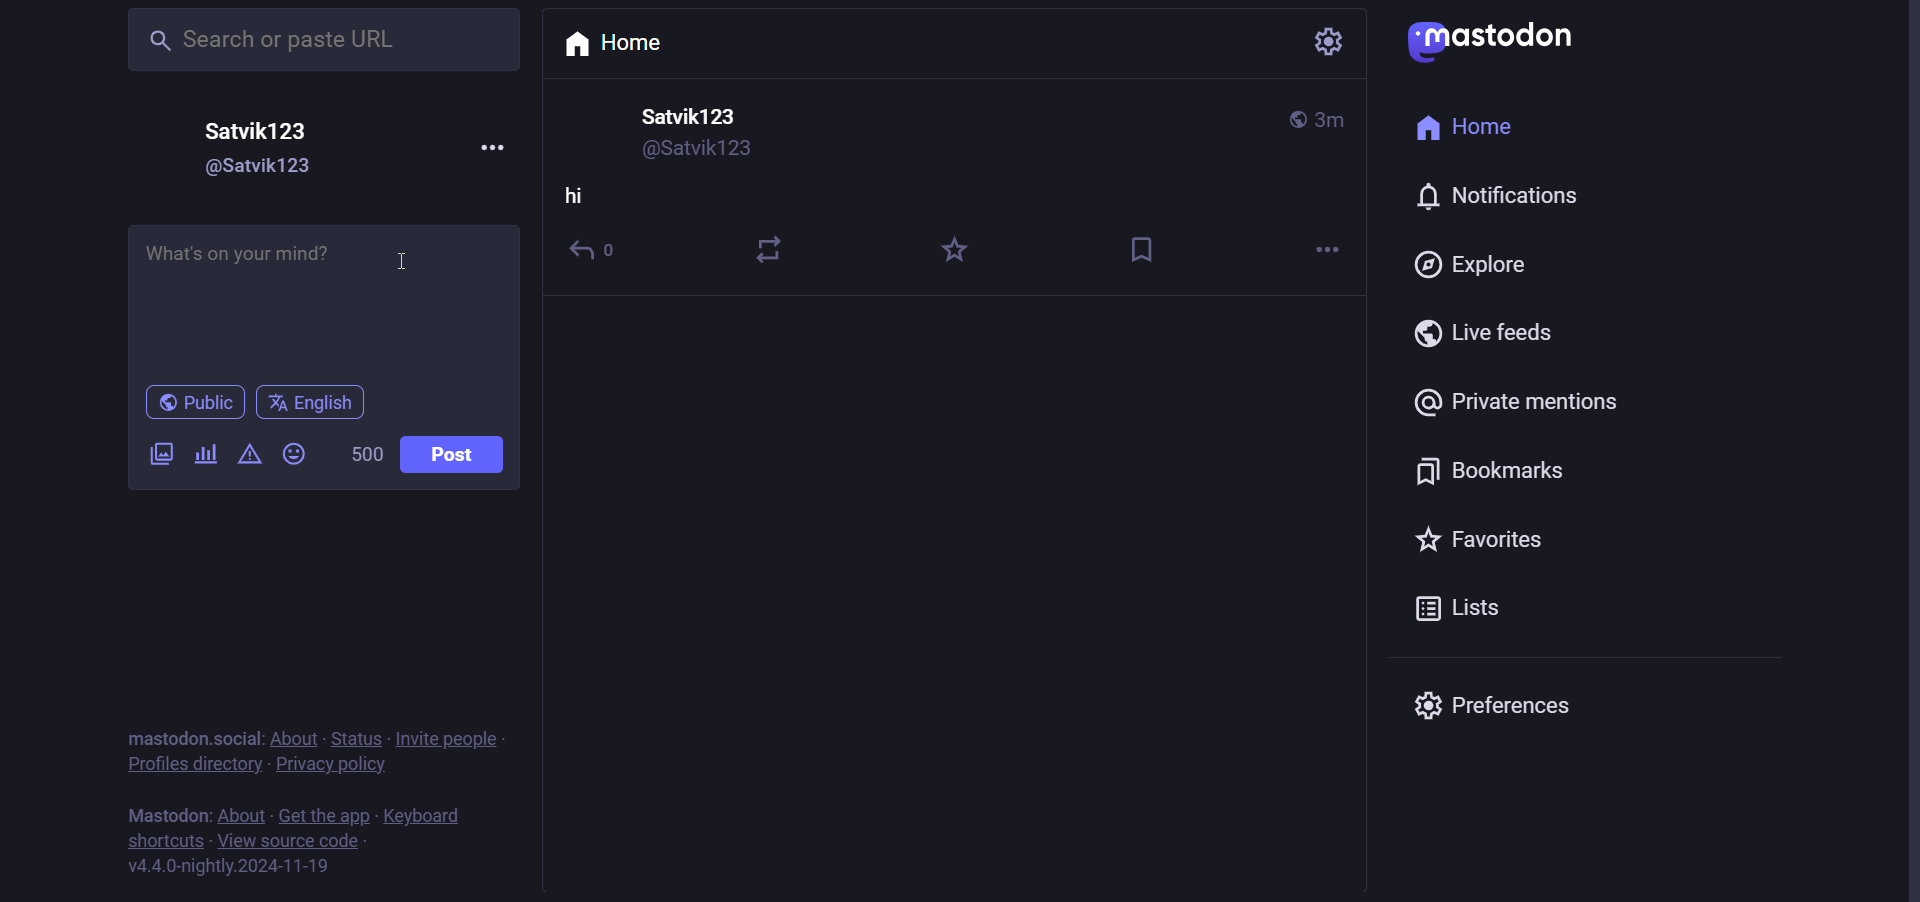 Image resolution: width=1920 pixels, height=902 pixels. What do you see at coordinates (576, 200) in the screenshot?
I see `hi` at bounding box center [576, 200].